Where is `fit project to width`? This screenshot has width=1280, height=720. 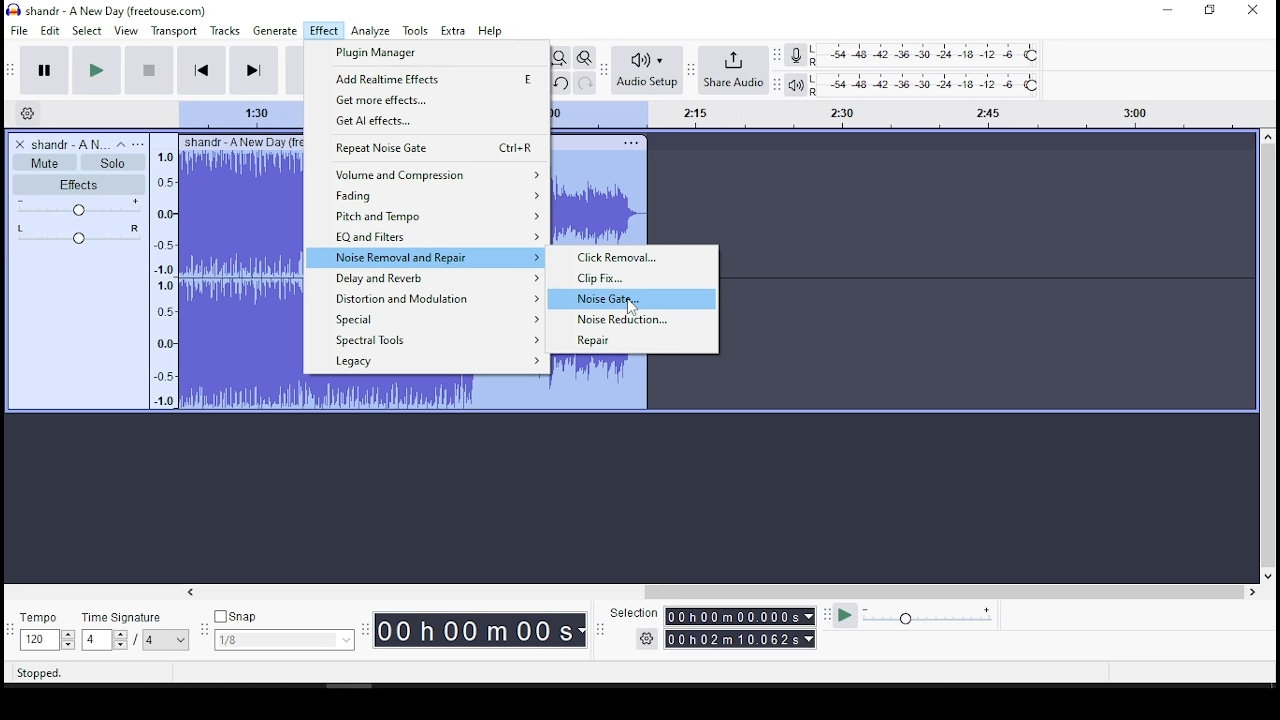
fit project to width is located at coordinates (558, 57).